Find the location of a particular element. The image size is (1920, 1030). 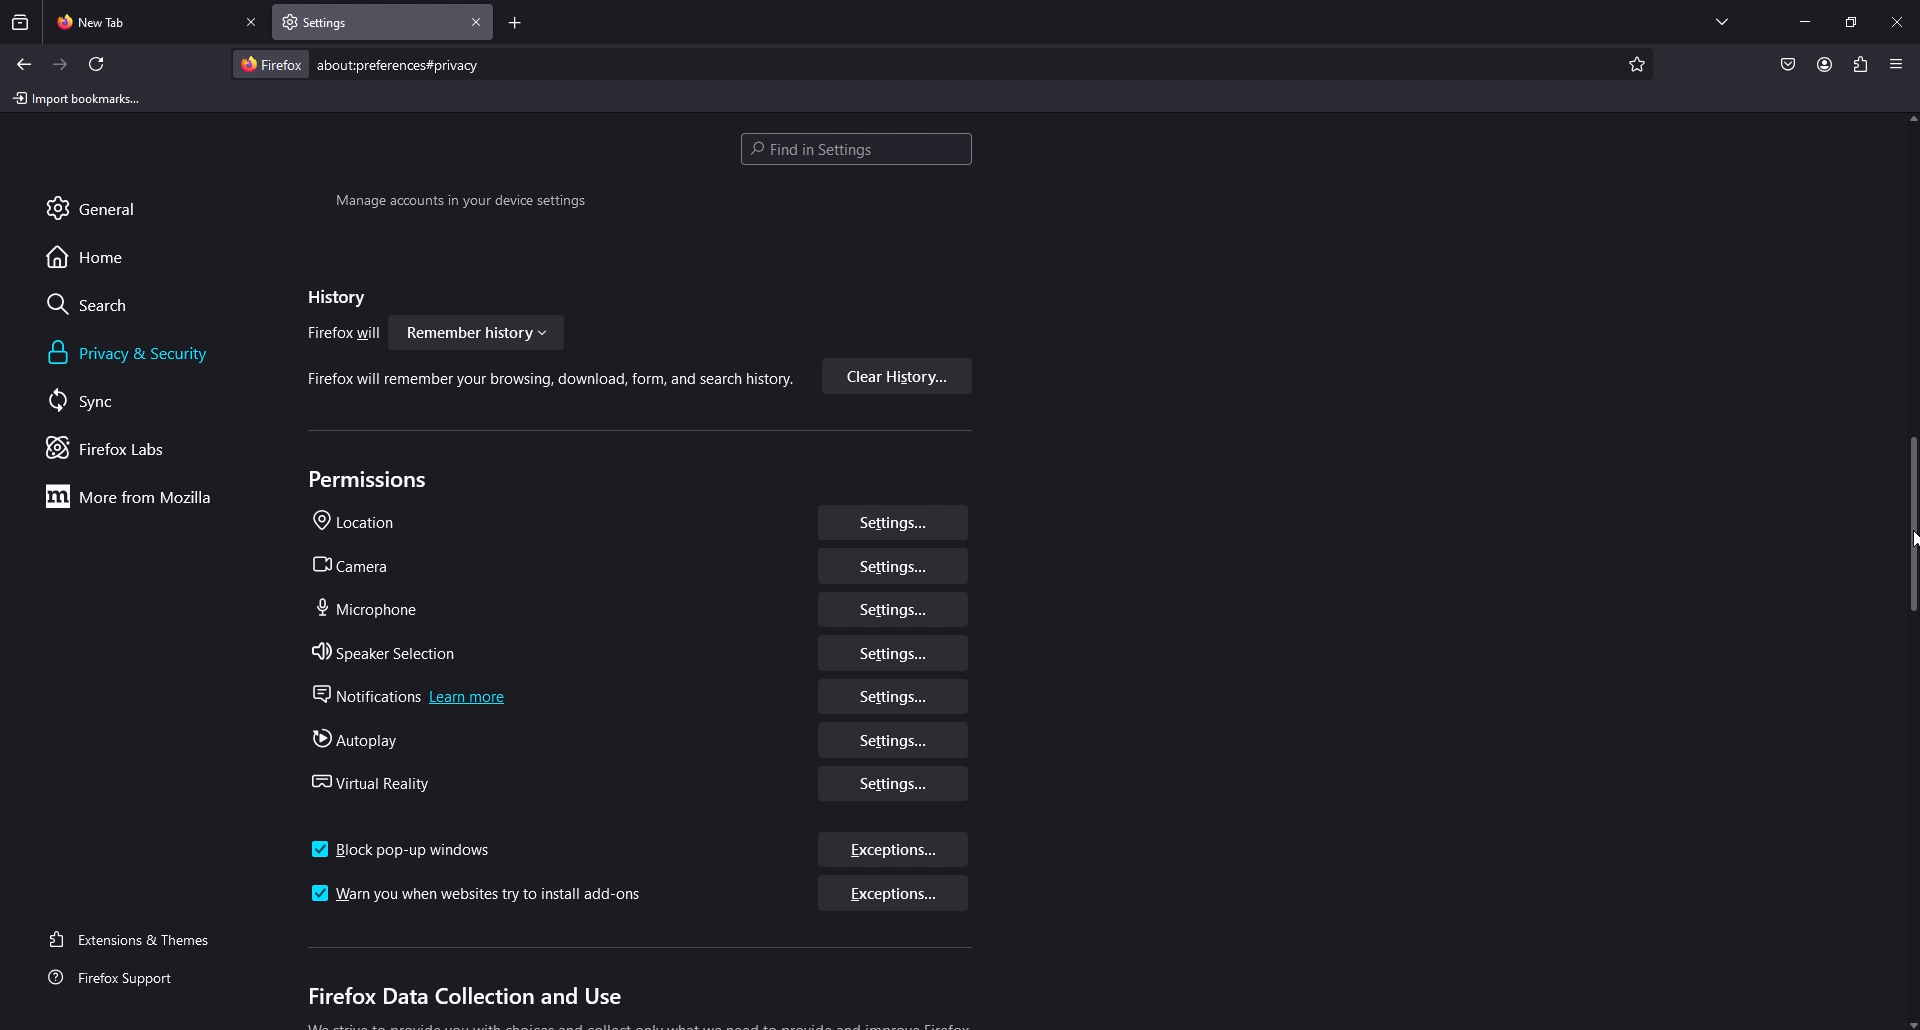

camera is located at coordinates (363, 566).